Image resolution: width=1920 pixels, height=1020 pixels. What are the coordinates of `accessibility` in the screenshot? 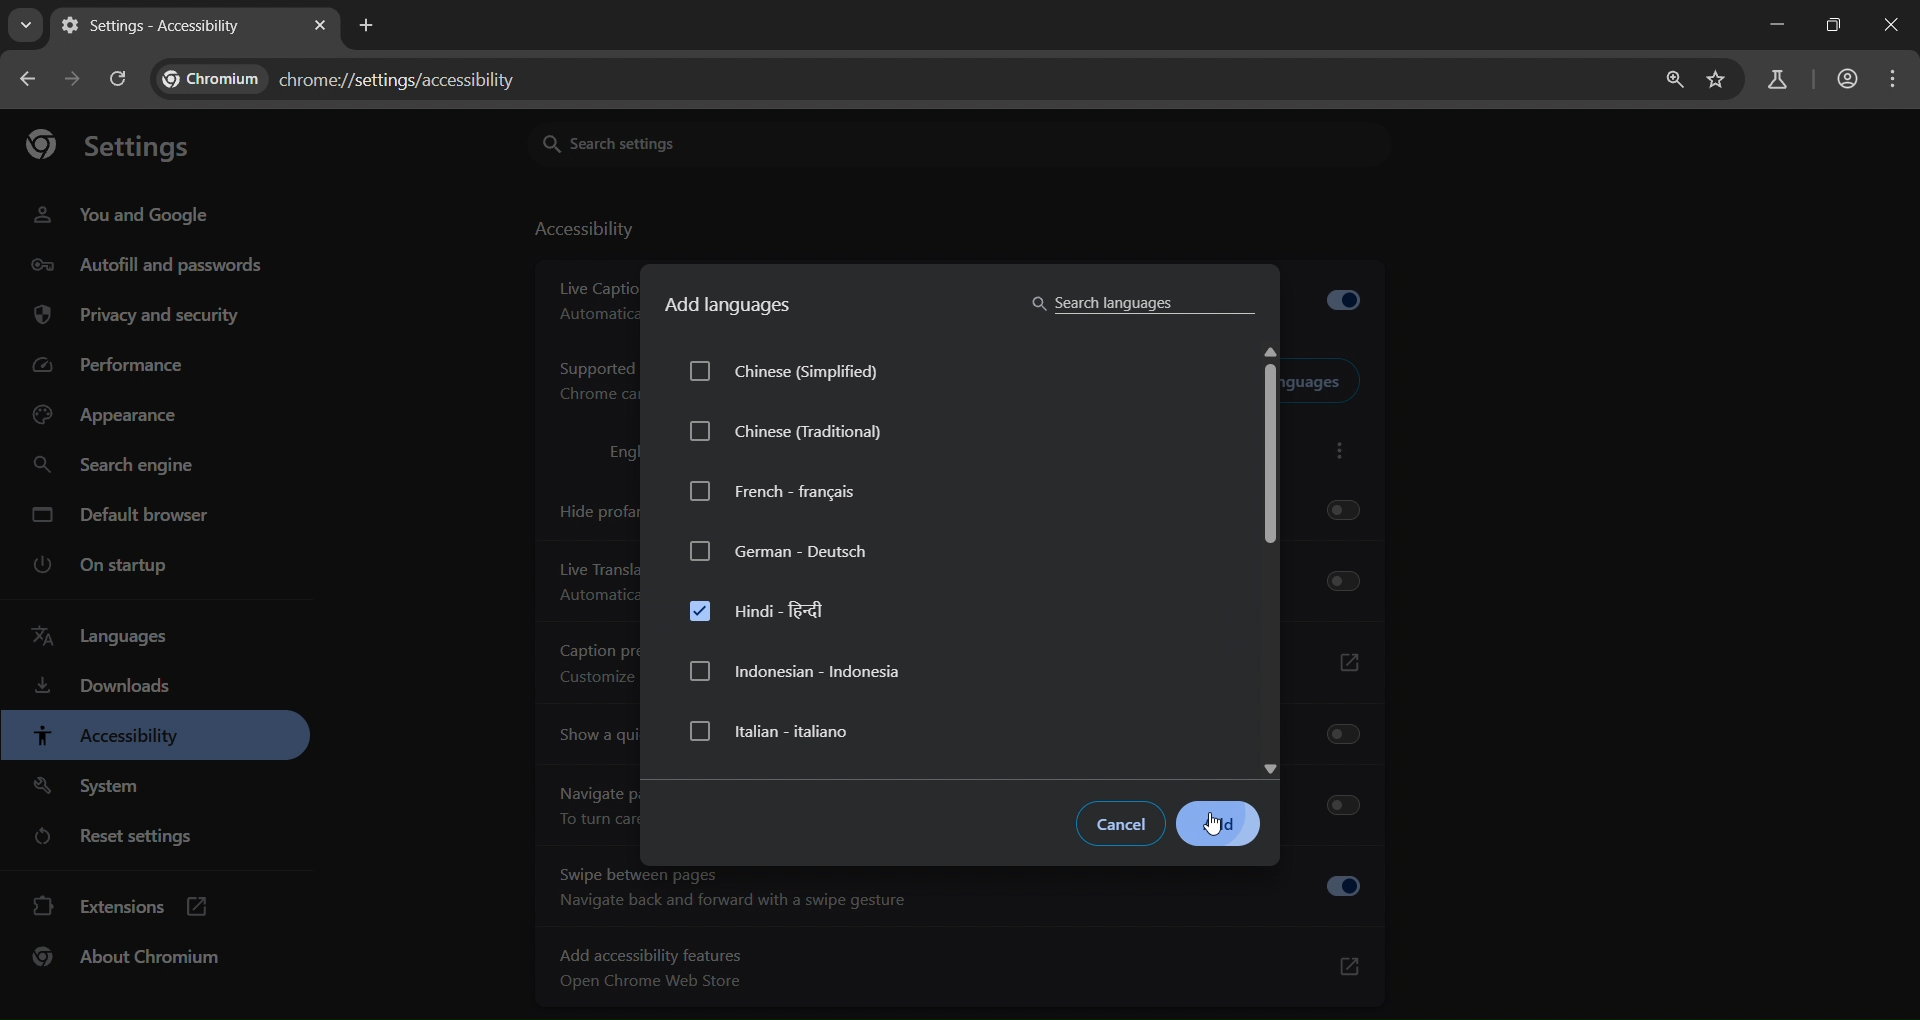 It's located at (106, 737).